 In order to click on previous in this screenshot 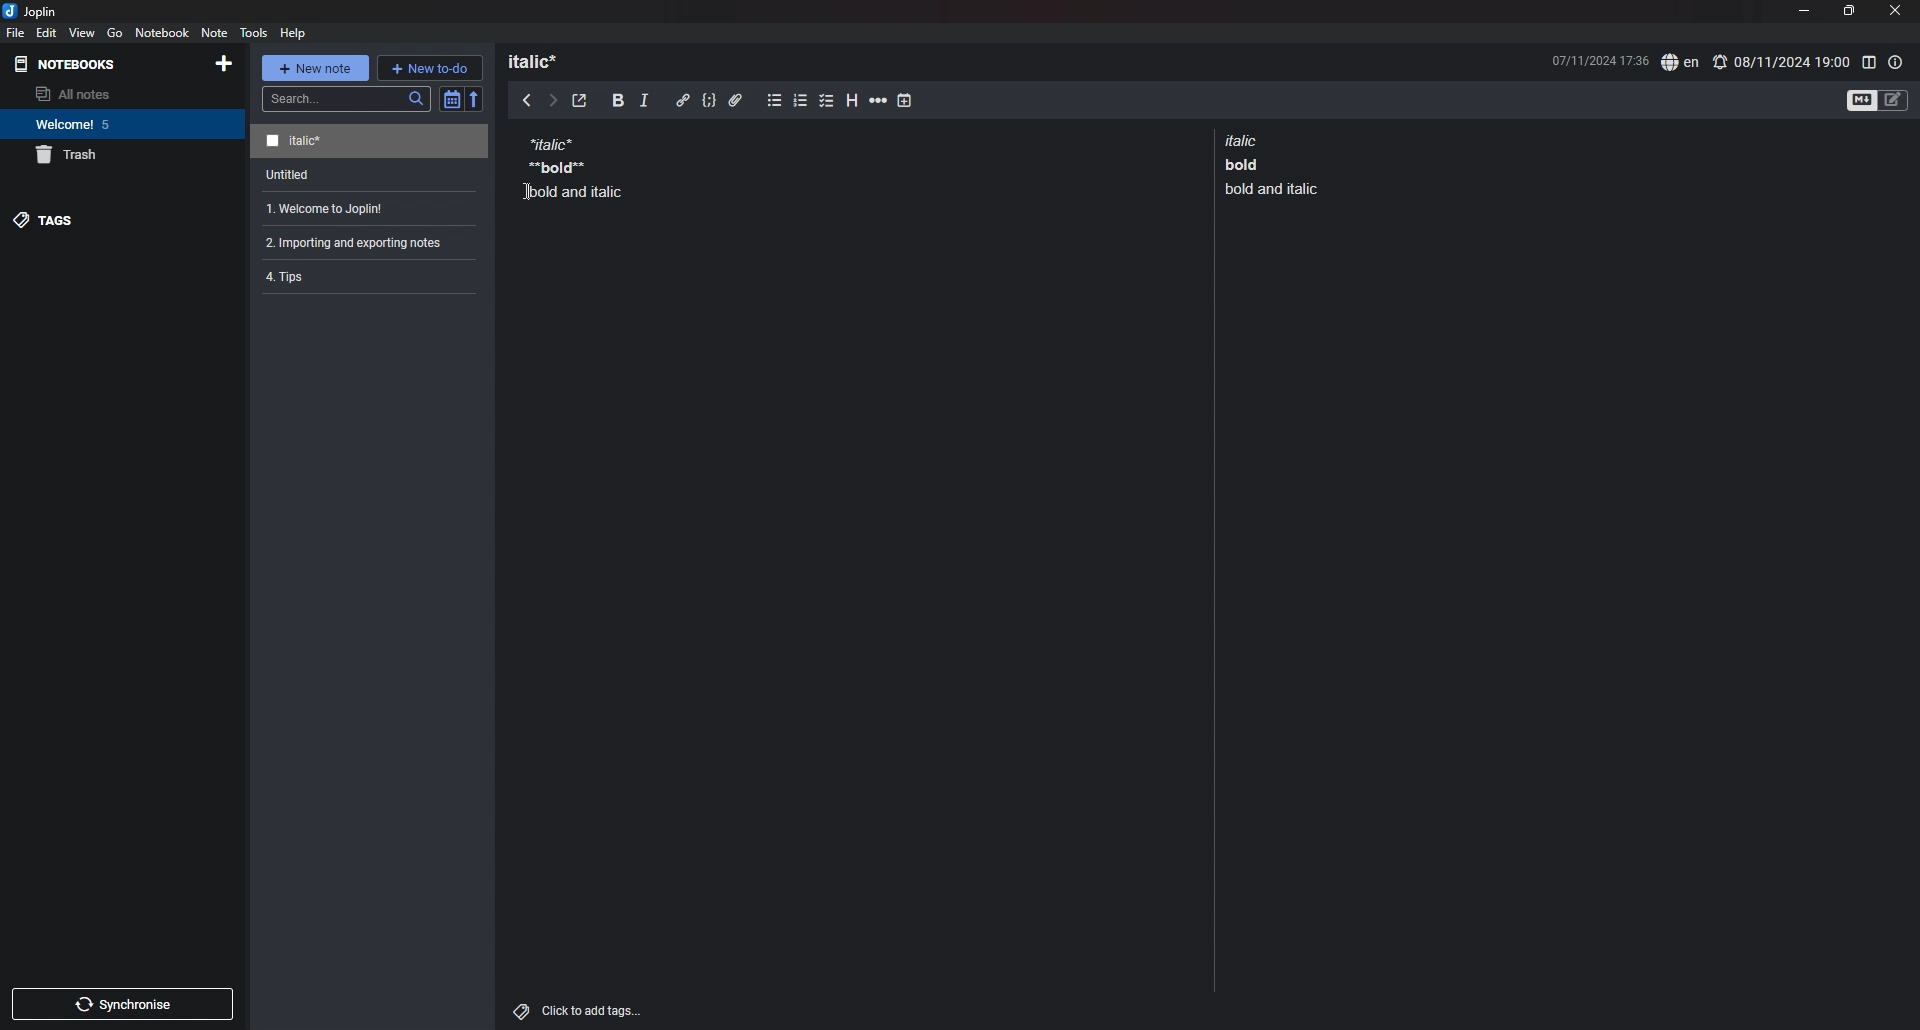, I will do `click(527, 99)`.